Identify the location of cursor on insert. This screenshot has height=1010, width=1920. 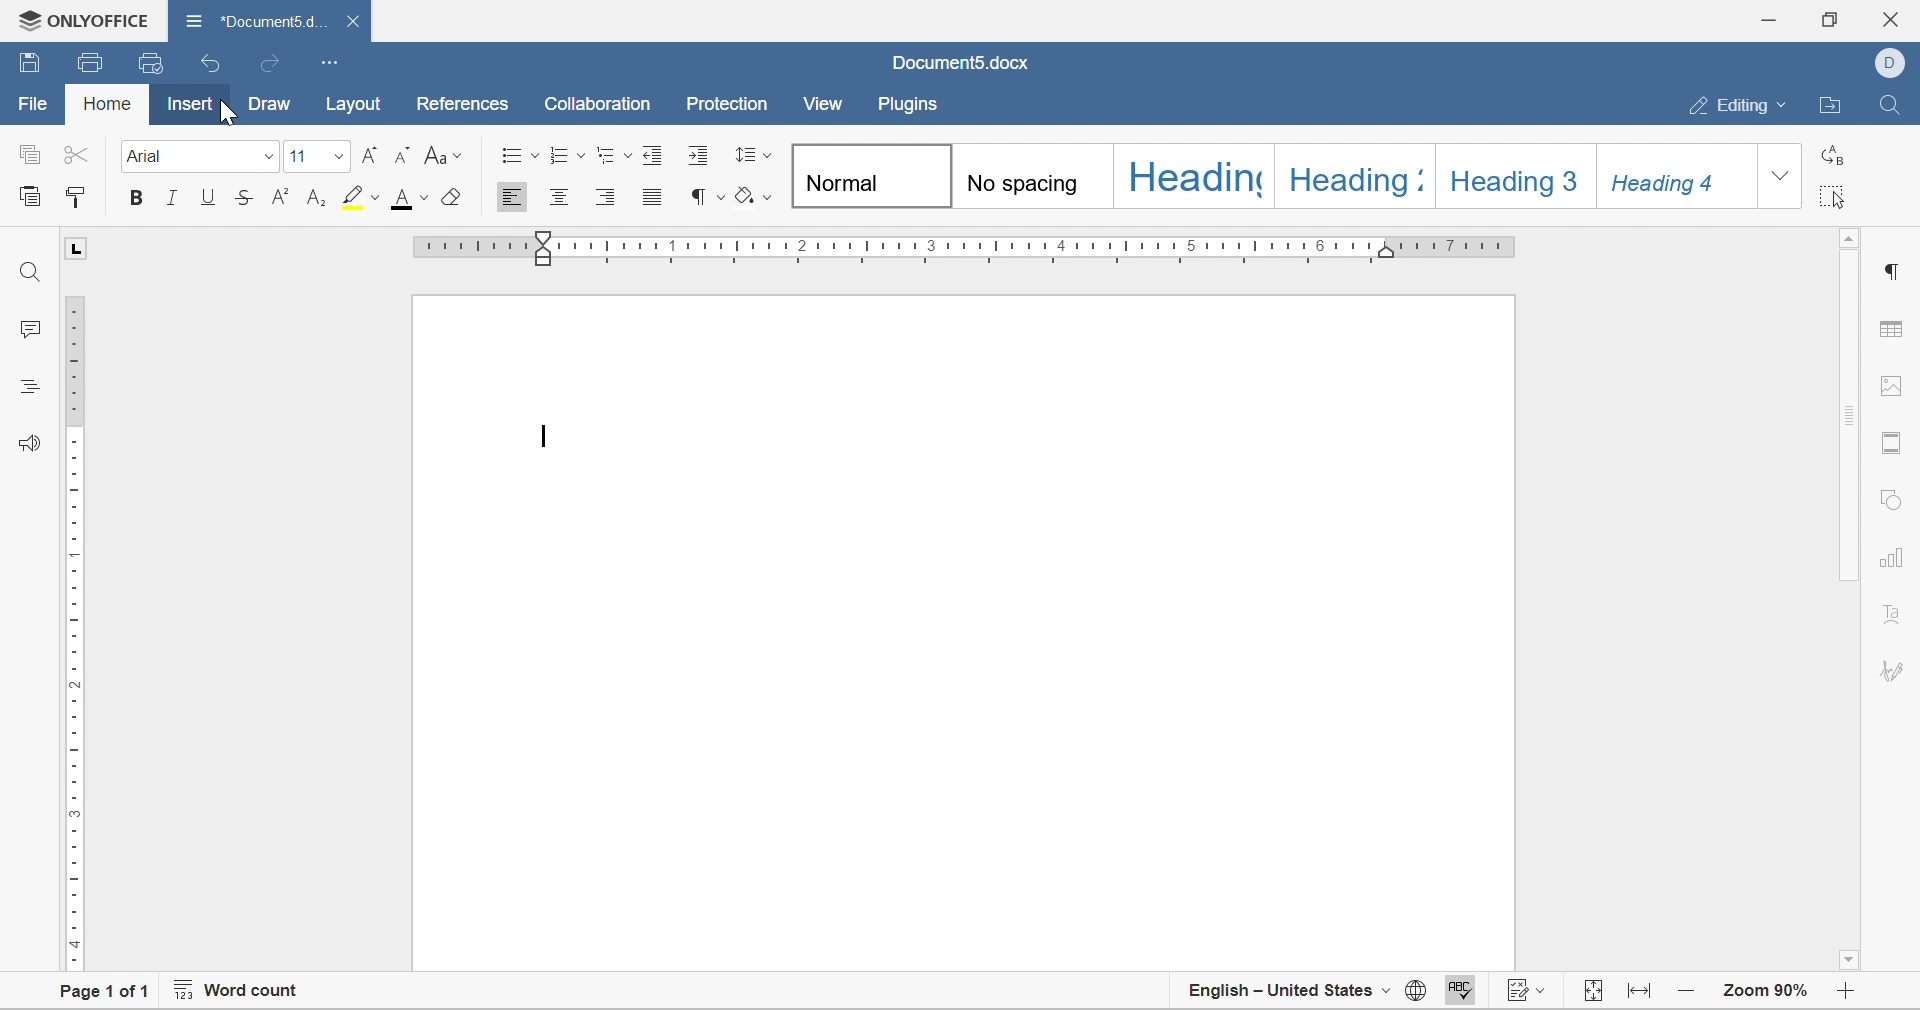
(227, 112).